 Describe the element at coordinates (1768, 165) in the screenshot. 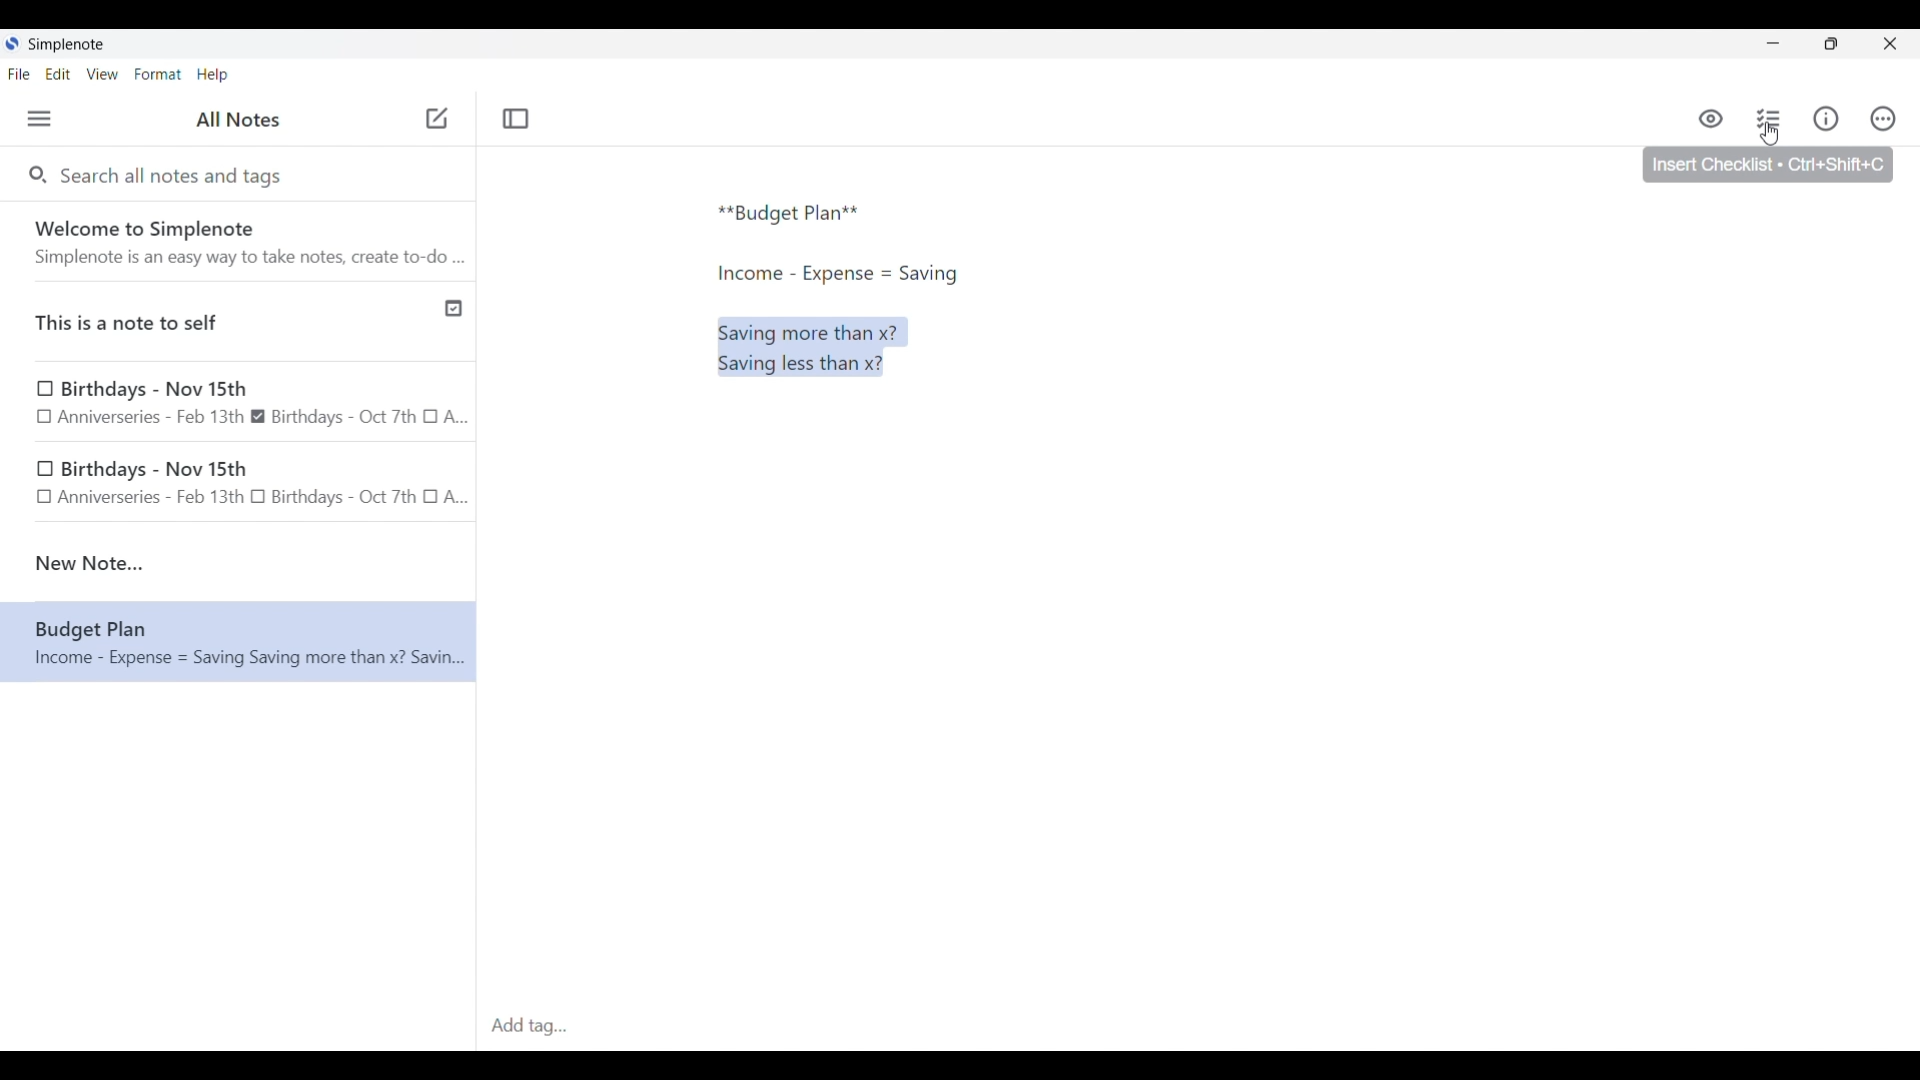

I see `Description of selected icon` at that location.